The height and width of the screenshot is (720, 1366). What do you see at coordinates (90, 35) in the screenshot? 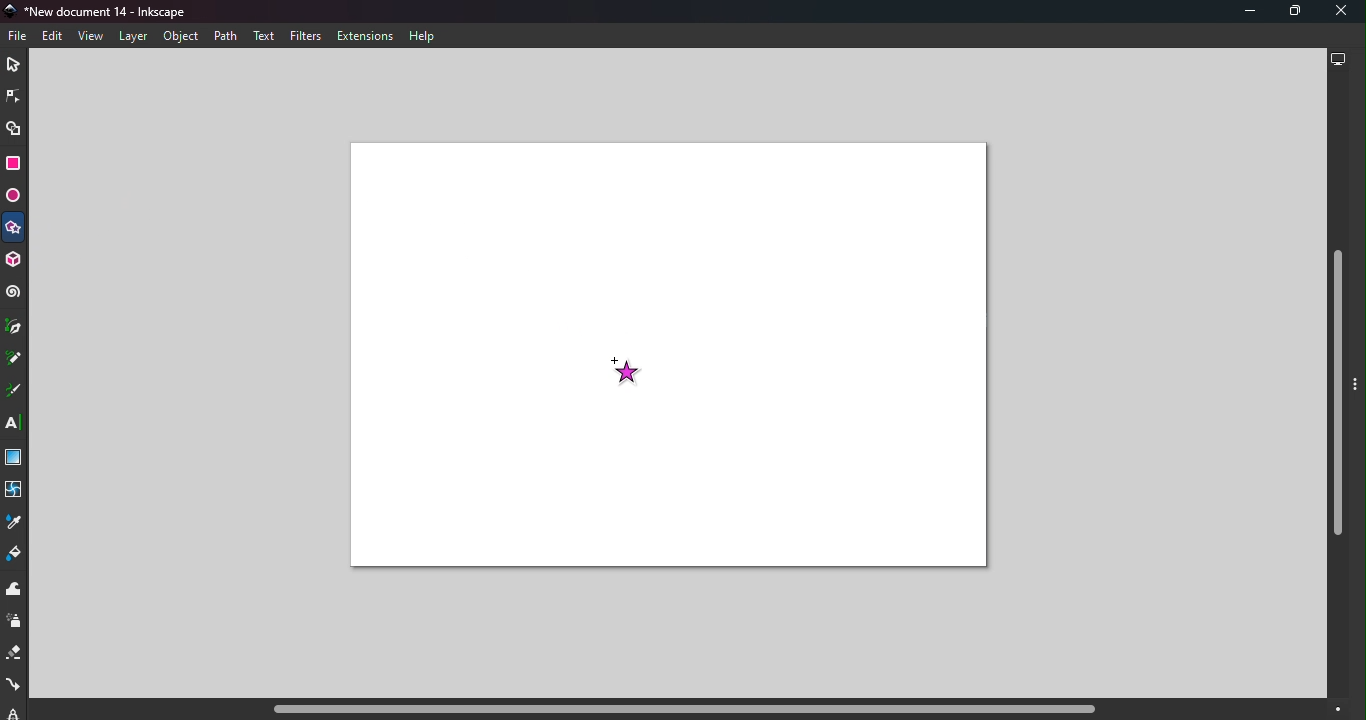
I see `View` at bounding box center [90, 35].